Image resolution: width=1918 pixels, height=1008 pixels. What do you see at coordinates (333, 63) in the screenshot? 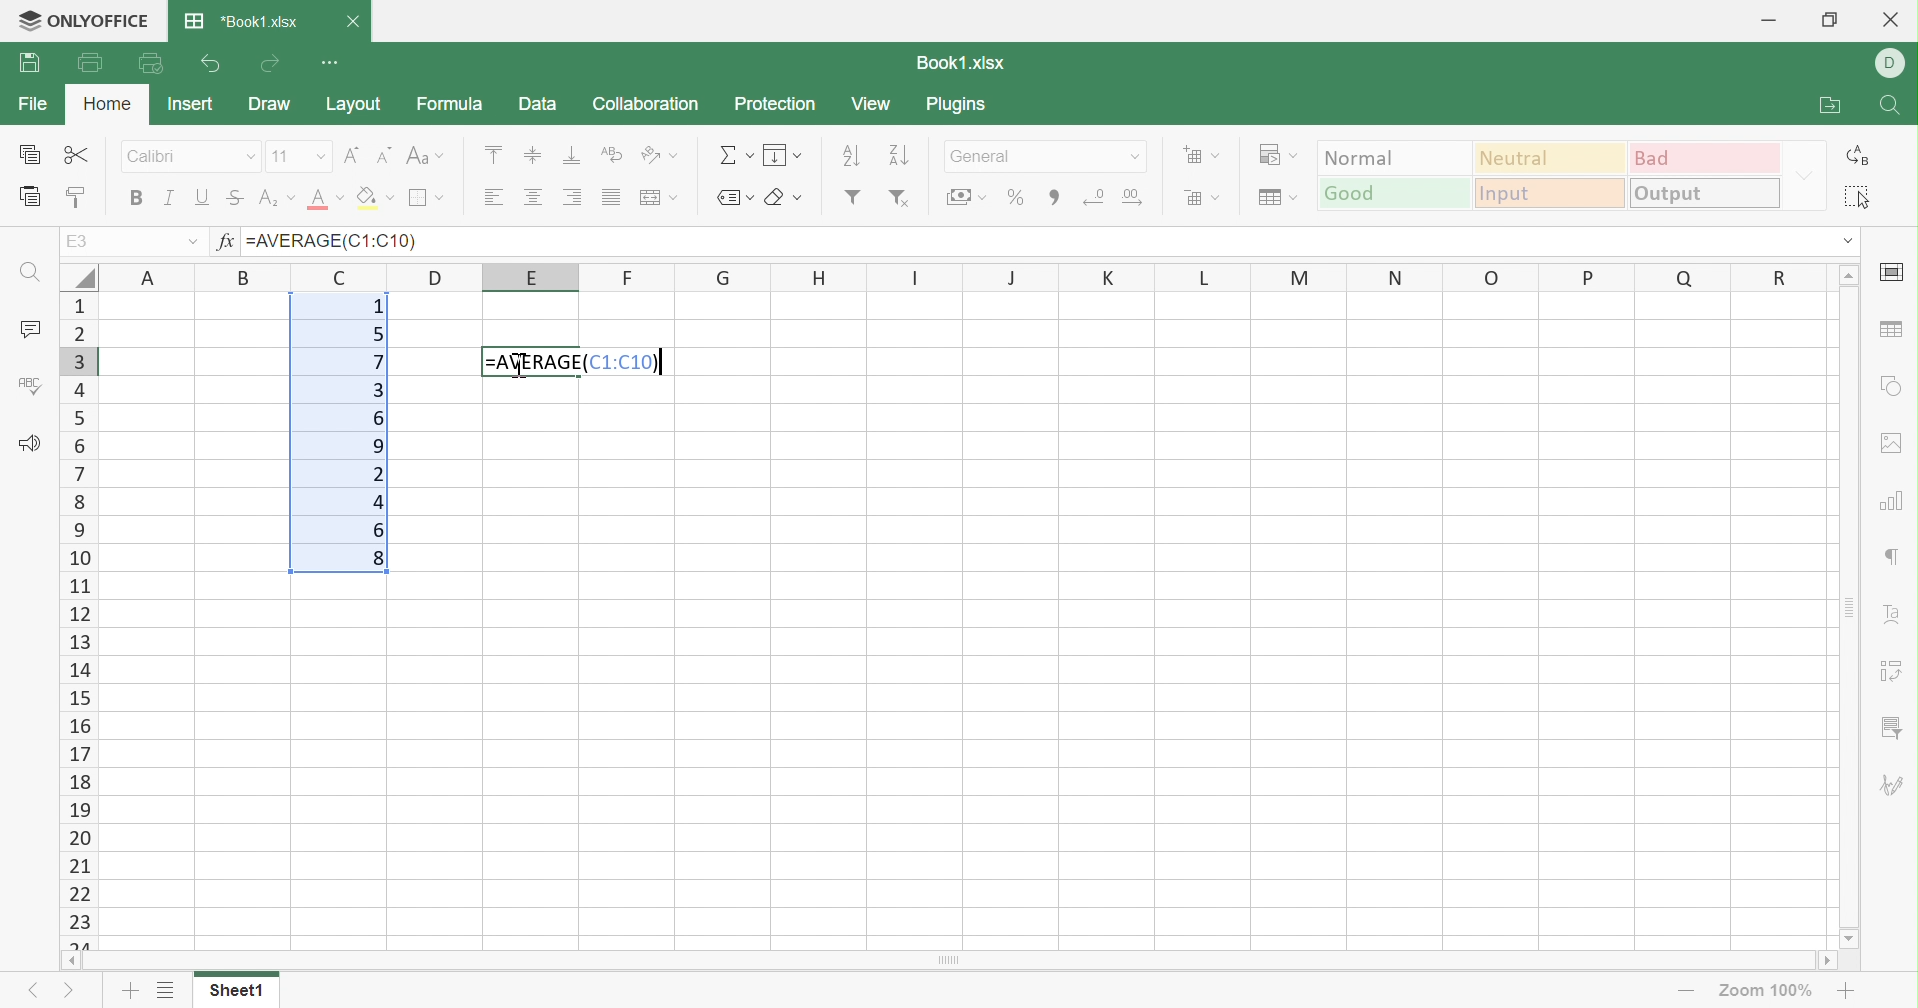
I see `Customize Quick Access Toolbar` at bounding box center [333, 63].